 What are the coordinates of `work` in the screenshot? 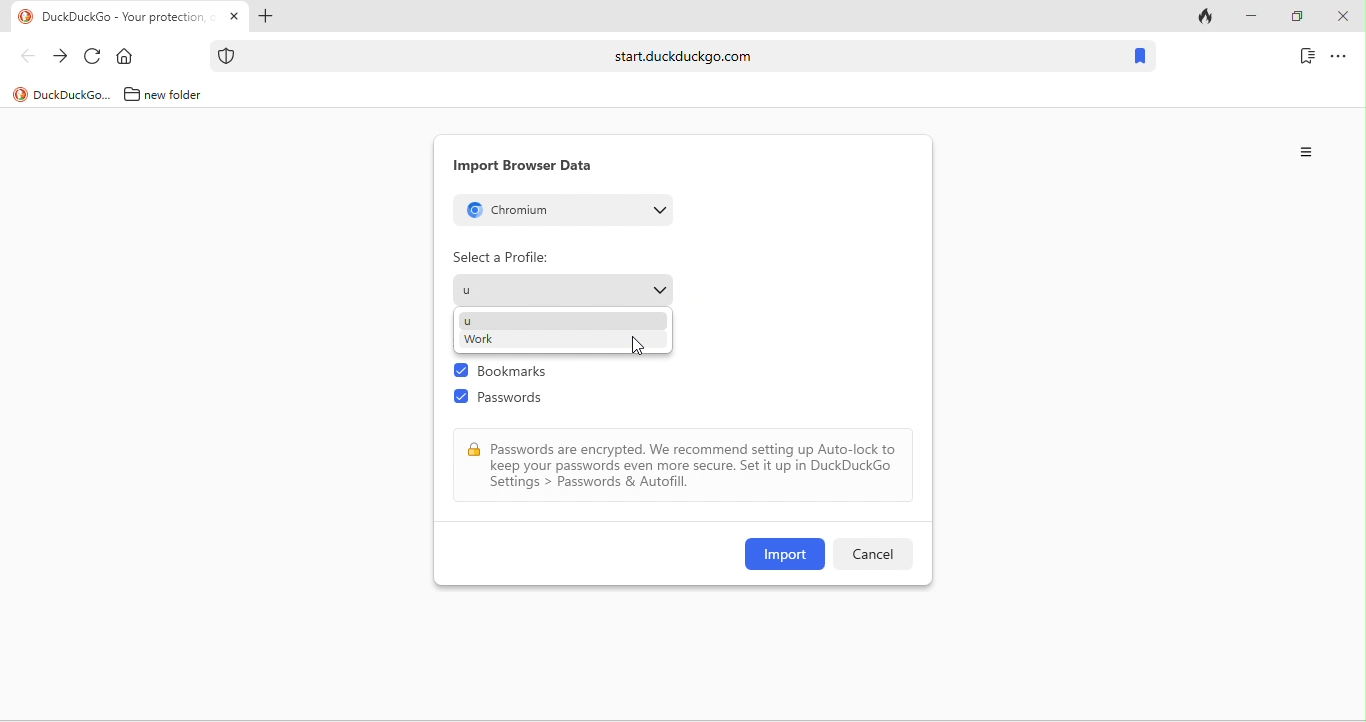 It's located at (477, 340).